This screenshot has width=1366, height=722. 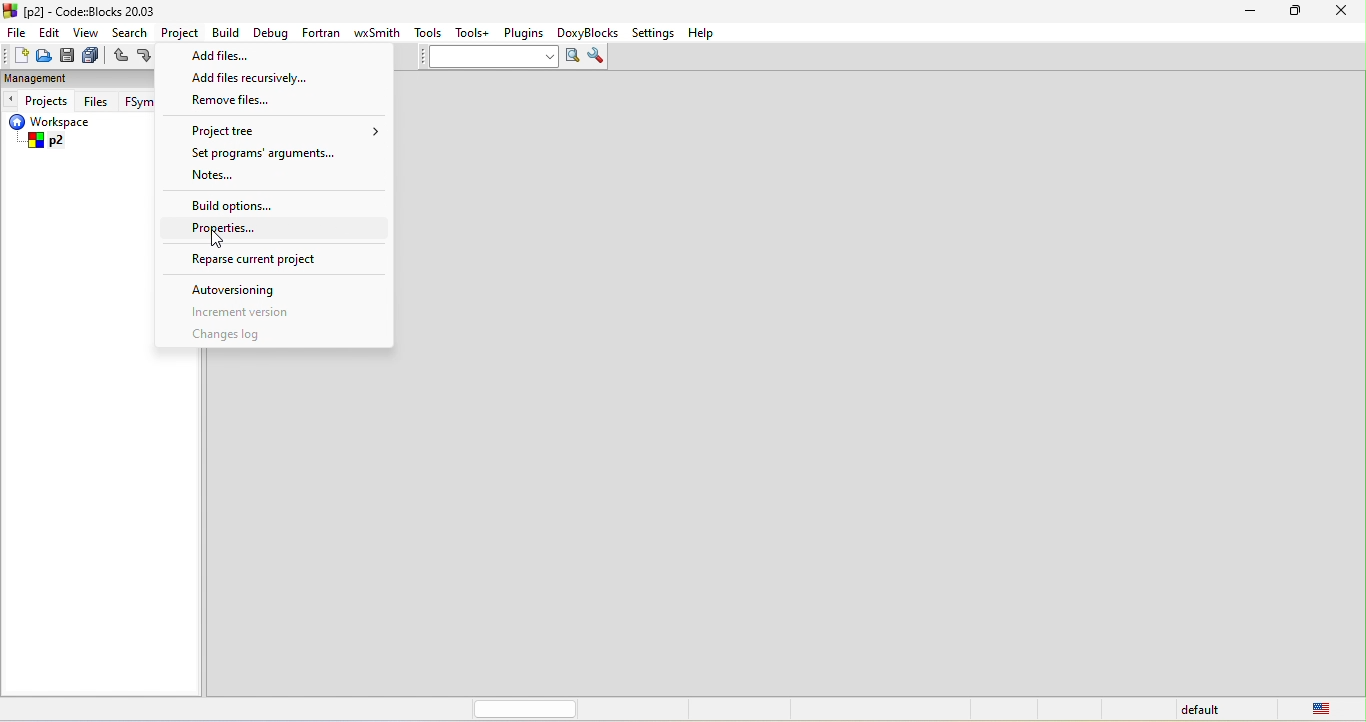 I want to click on minimize, so click(x=1255, y=15).